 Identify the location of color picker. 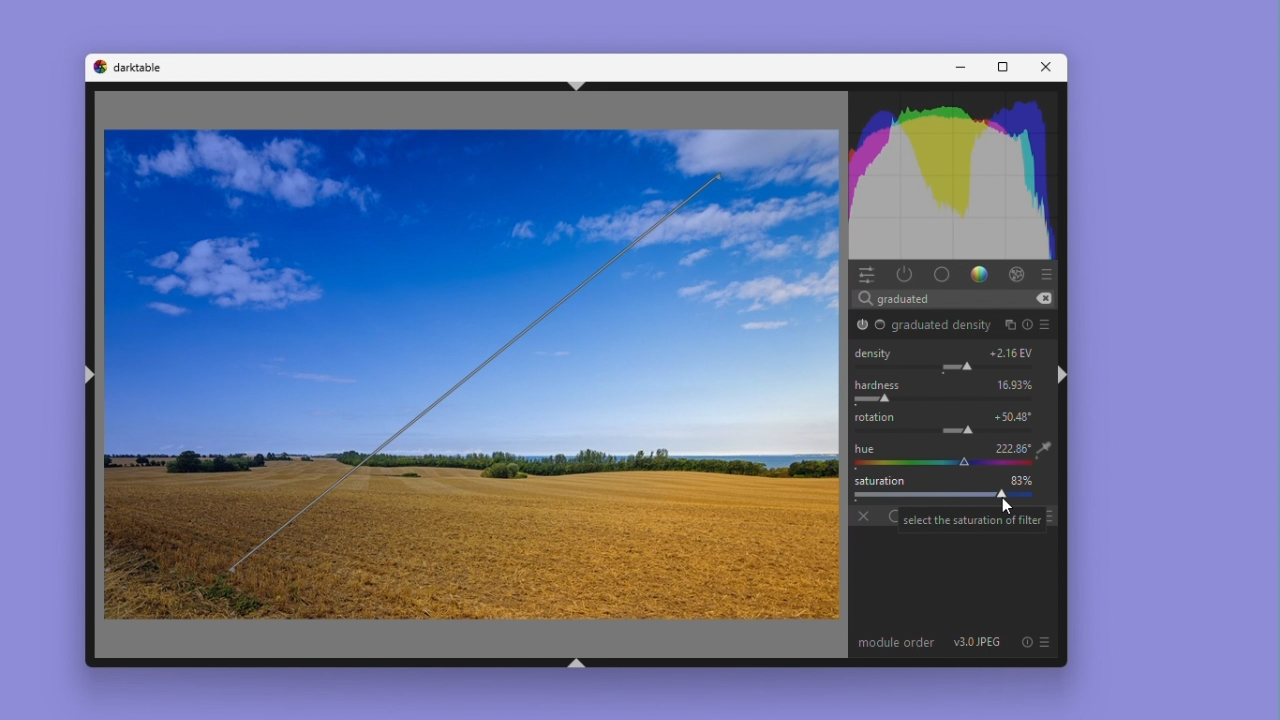
(938, 464).